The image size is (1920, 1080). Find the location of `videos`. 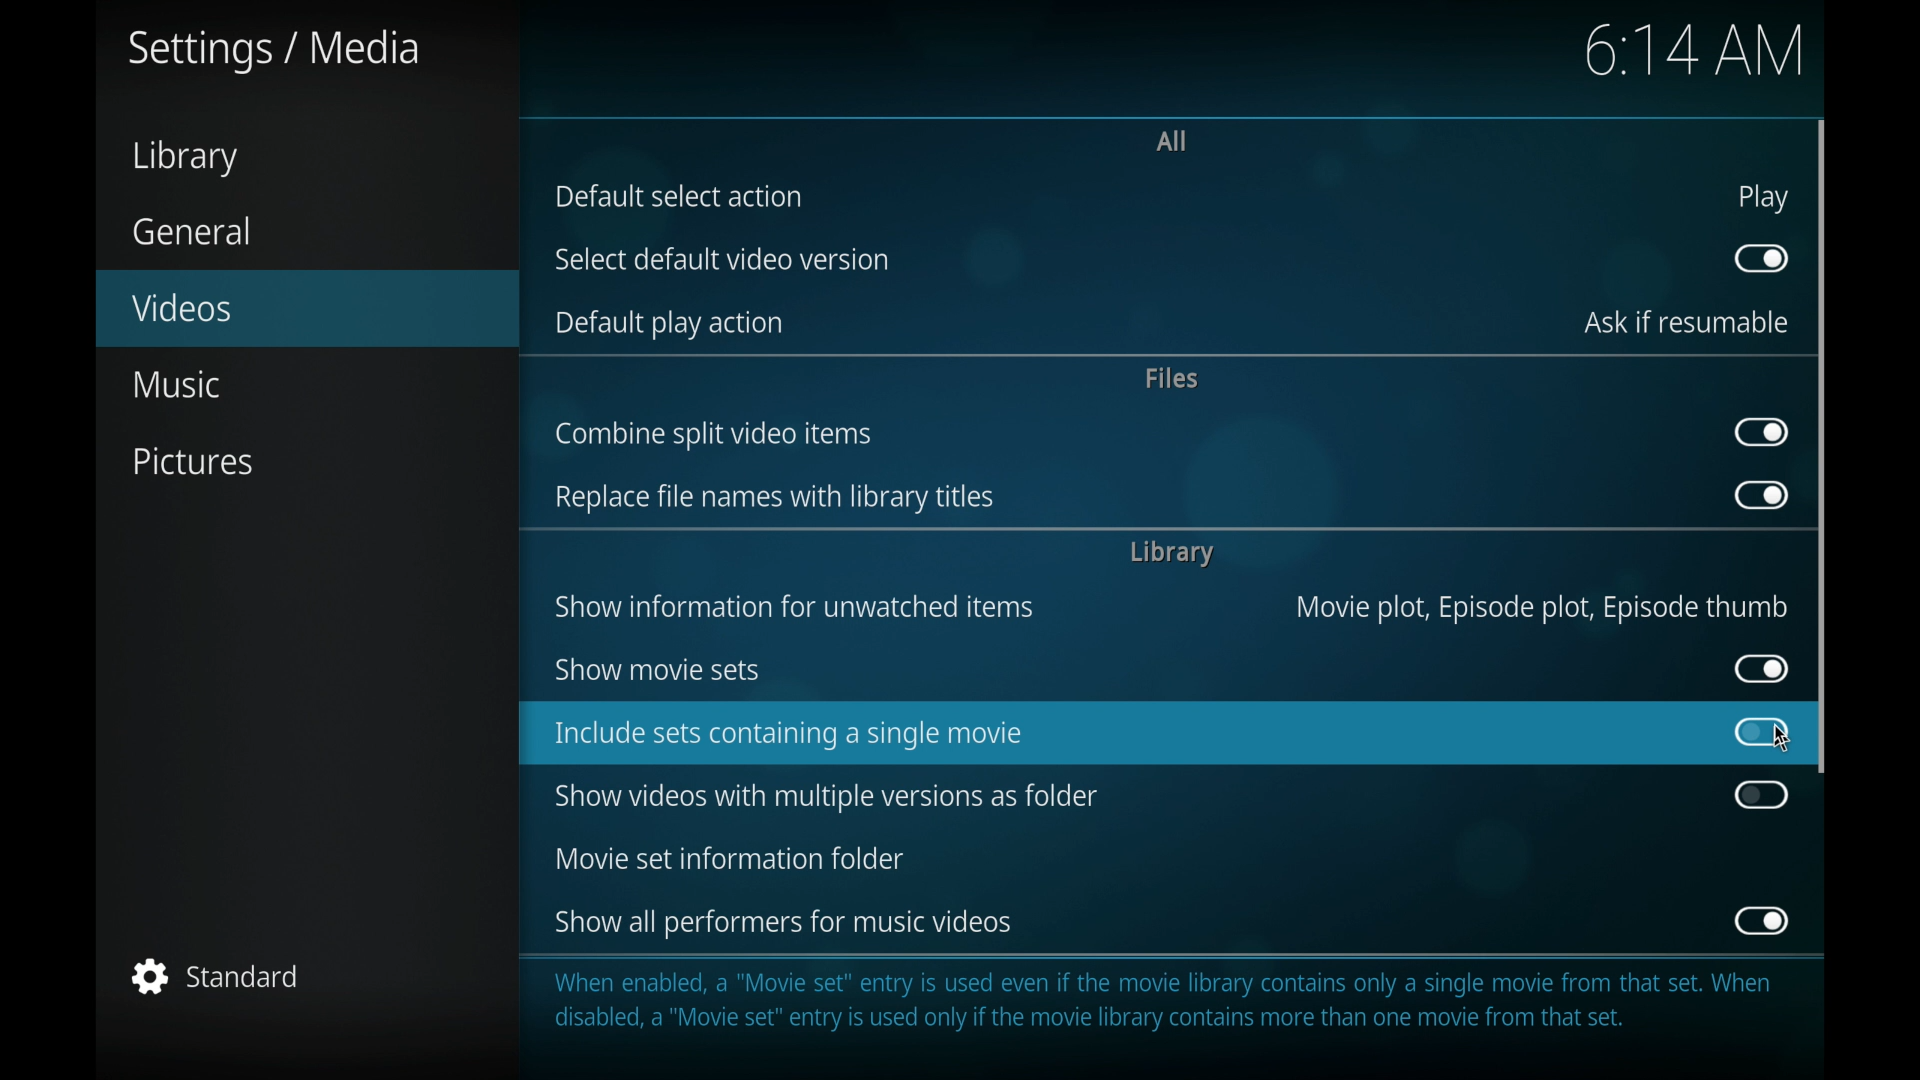

videos is located at coordinates (310, 309).